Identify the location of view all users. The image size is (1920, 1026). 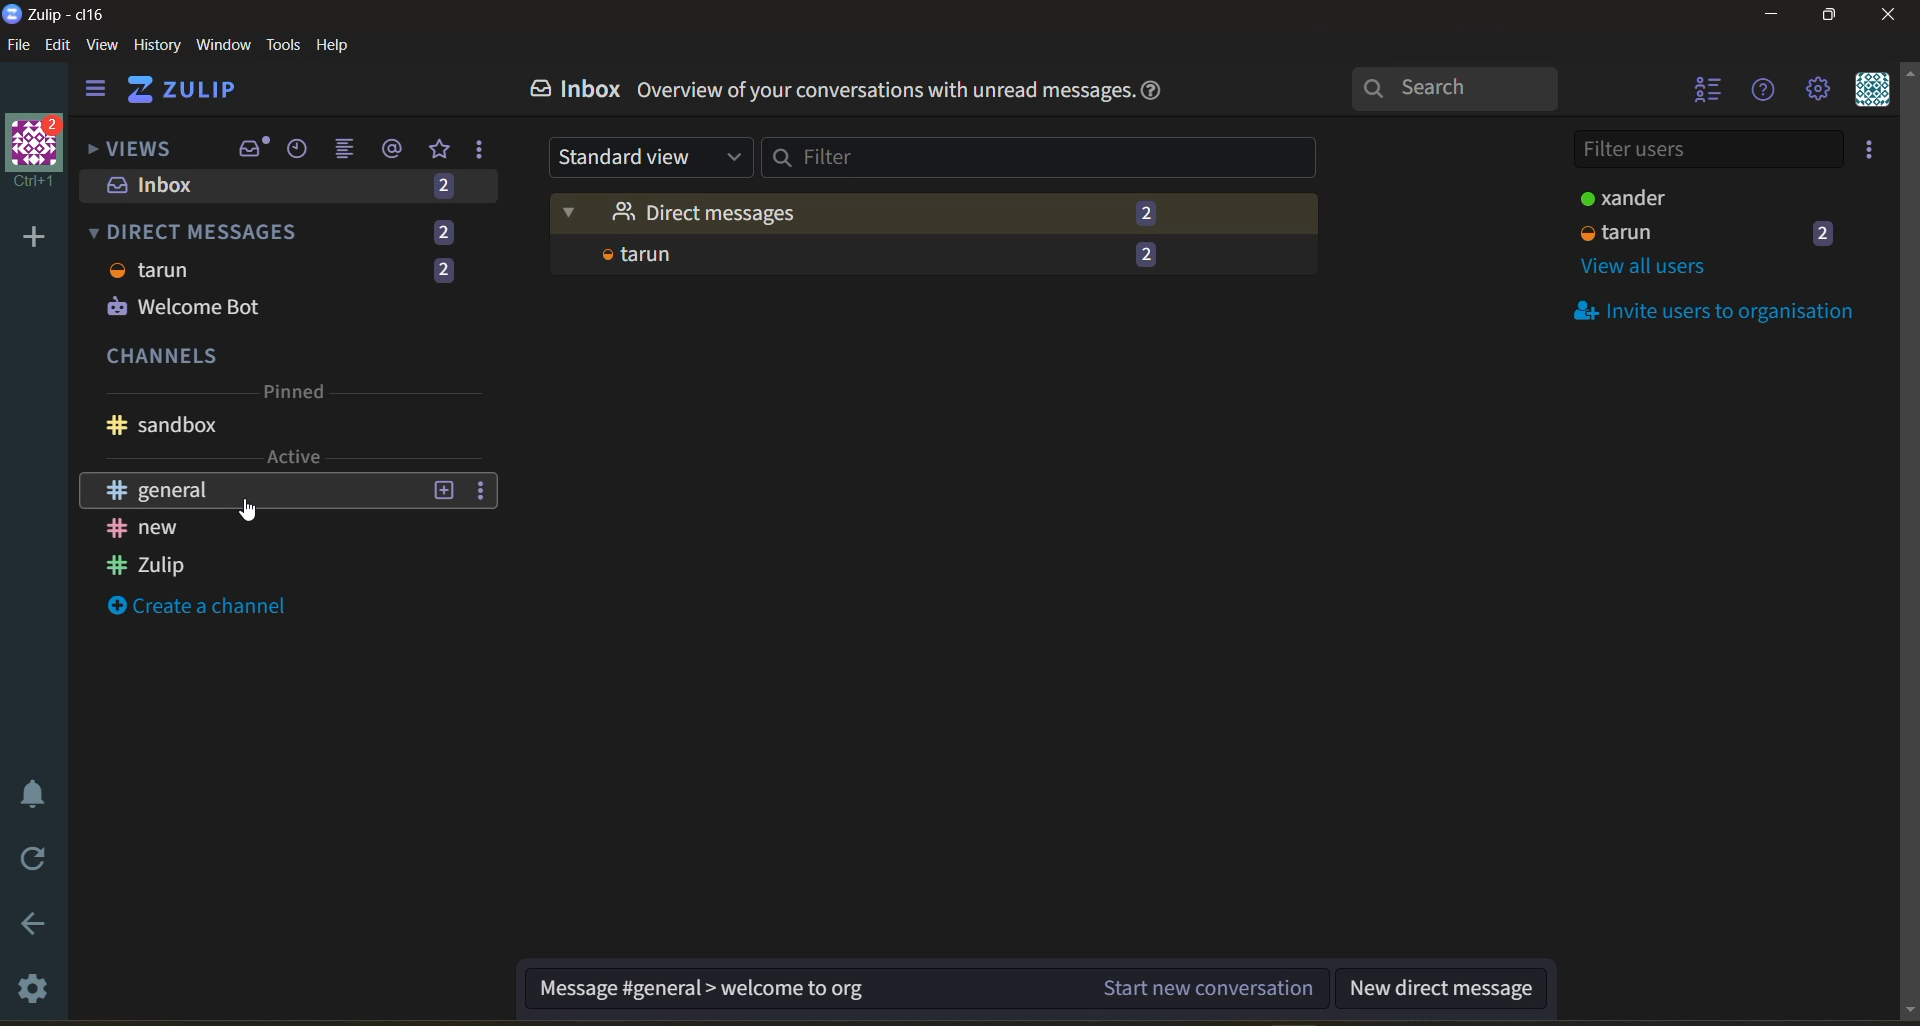
(1665, 262).